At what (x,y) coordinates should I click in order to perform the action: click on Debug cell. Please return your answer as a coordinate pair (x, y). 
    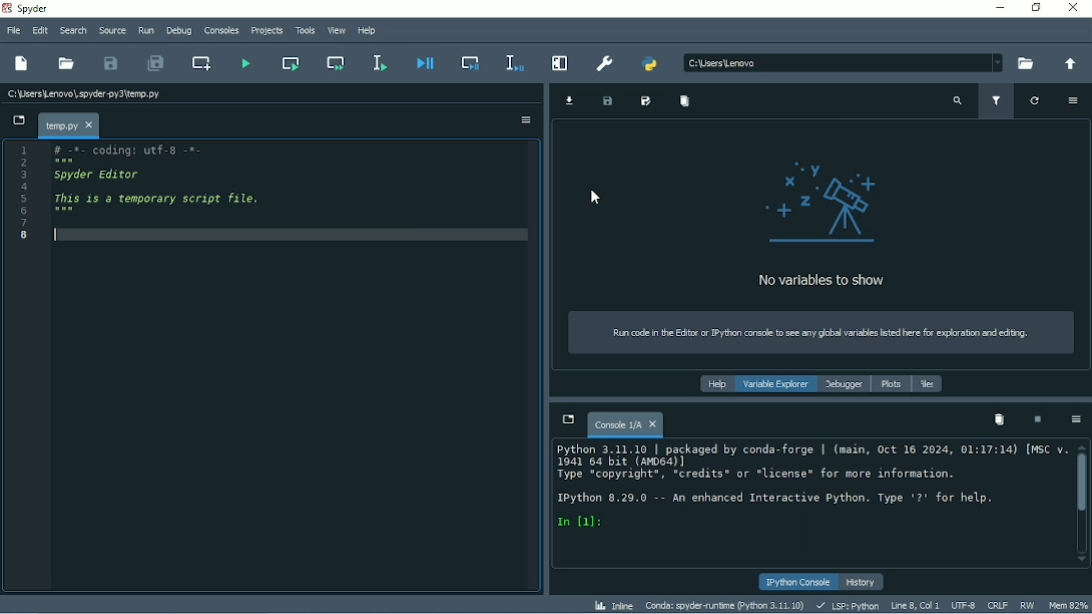
    Looking at the image, I should click on (471, 61).